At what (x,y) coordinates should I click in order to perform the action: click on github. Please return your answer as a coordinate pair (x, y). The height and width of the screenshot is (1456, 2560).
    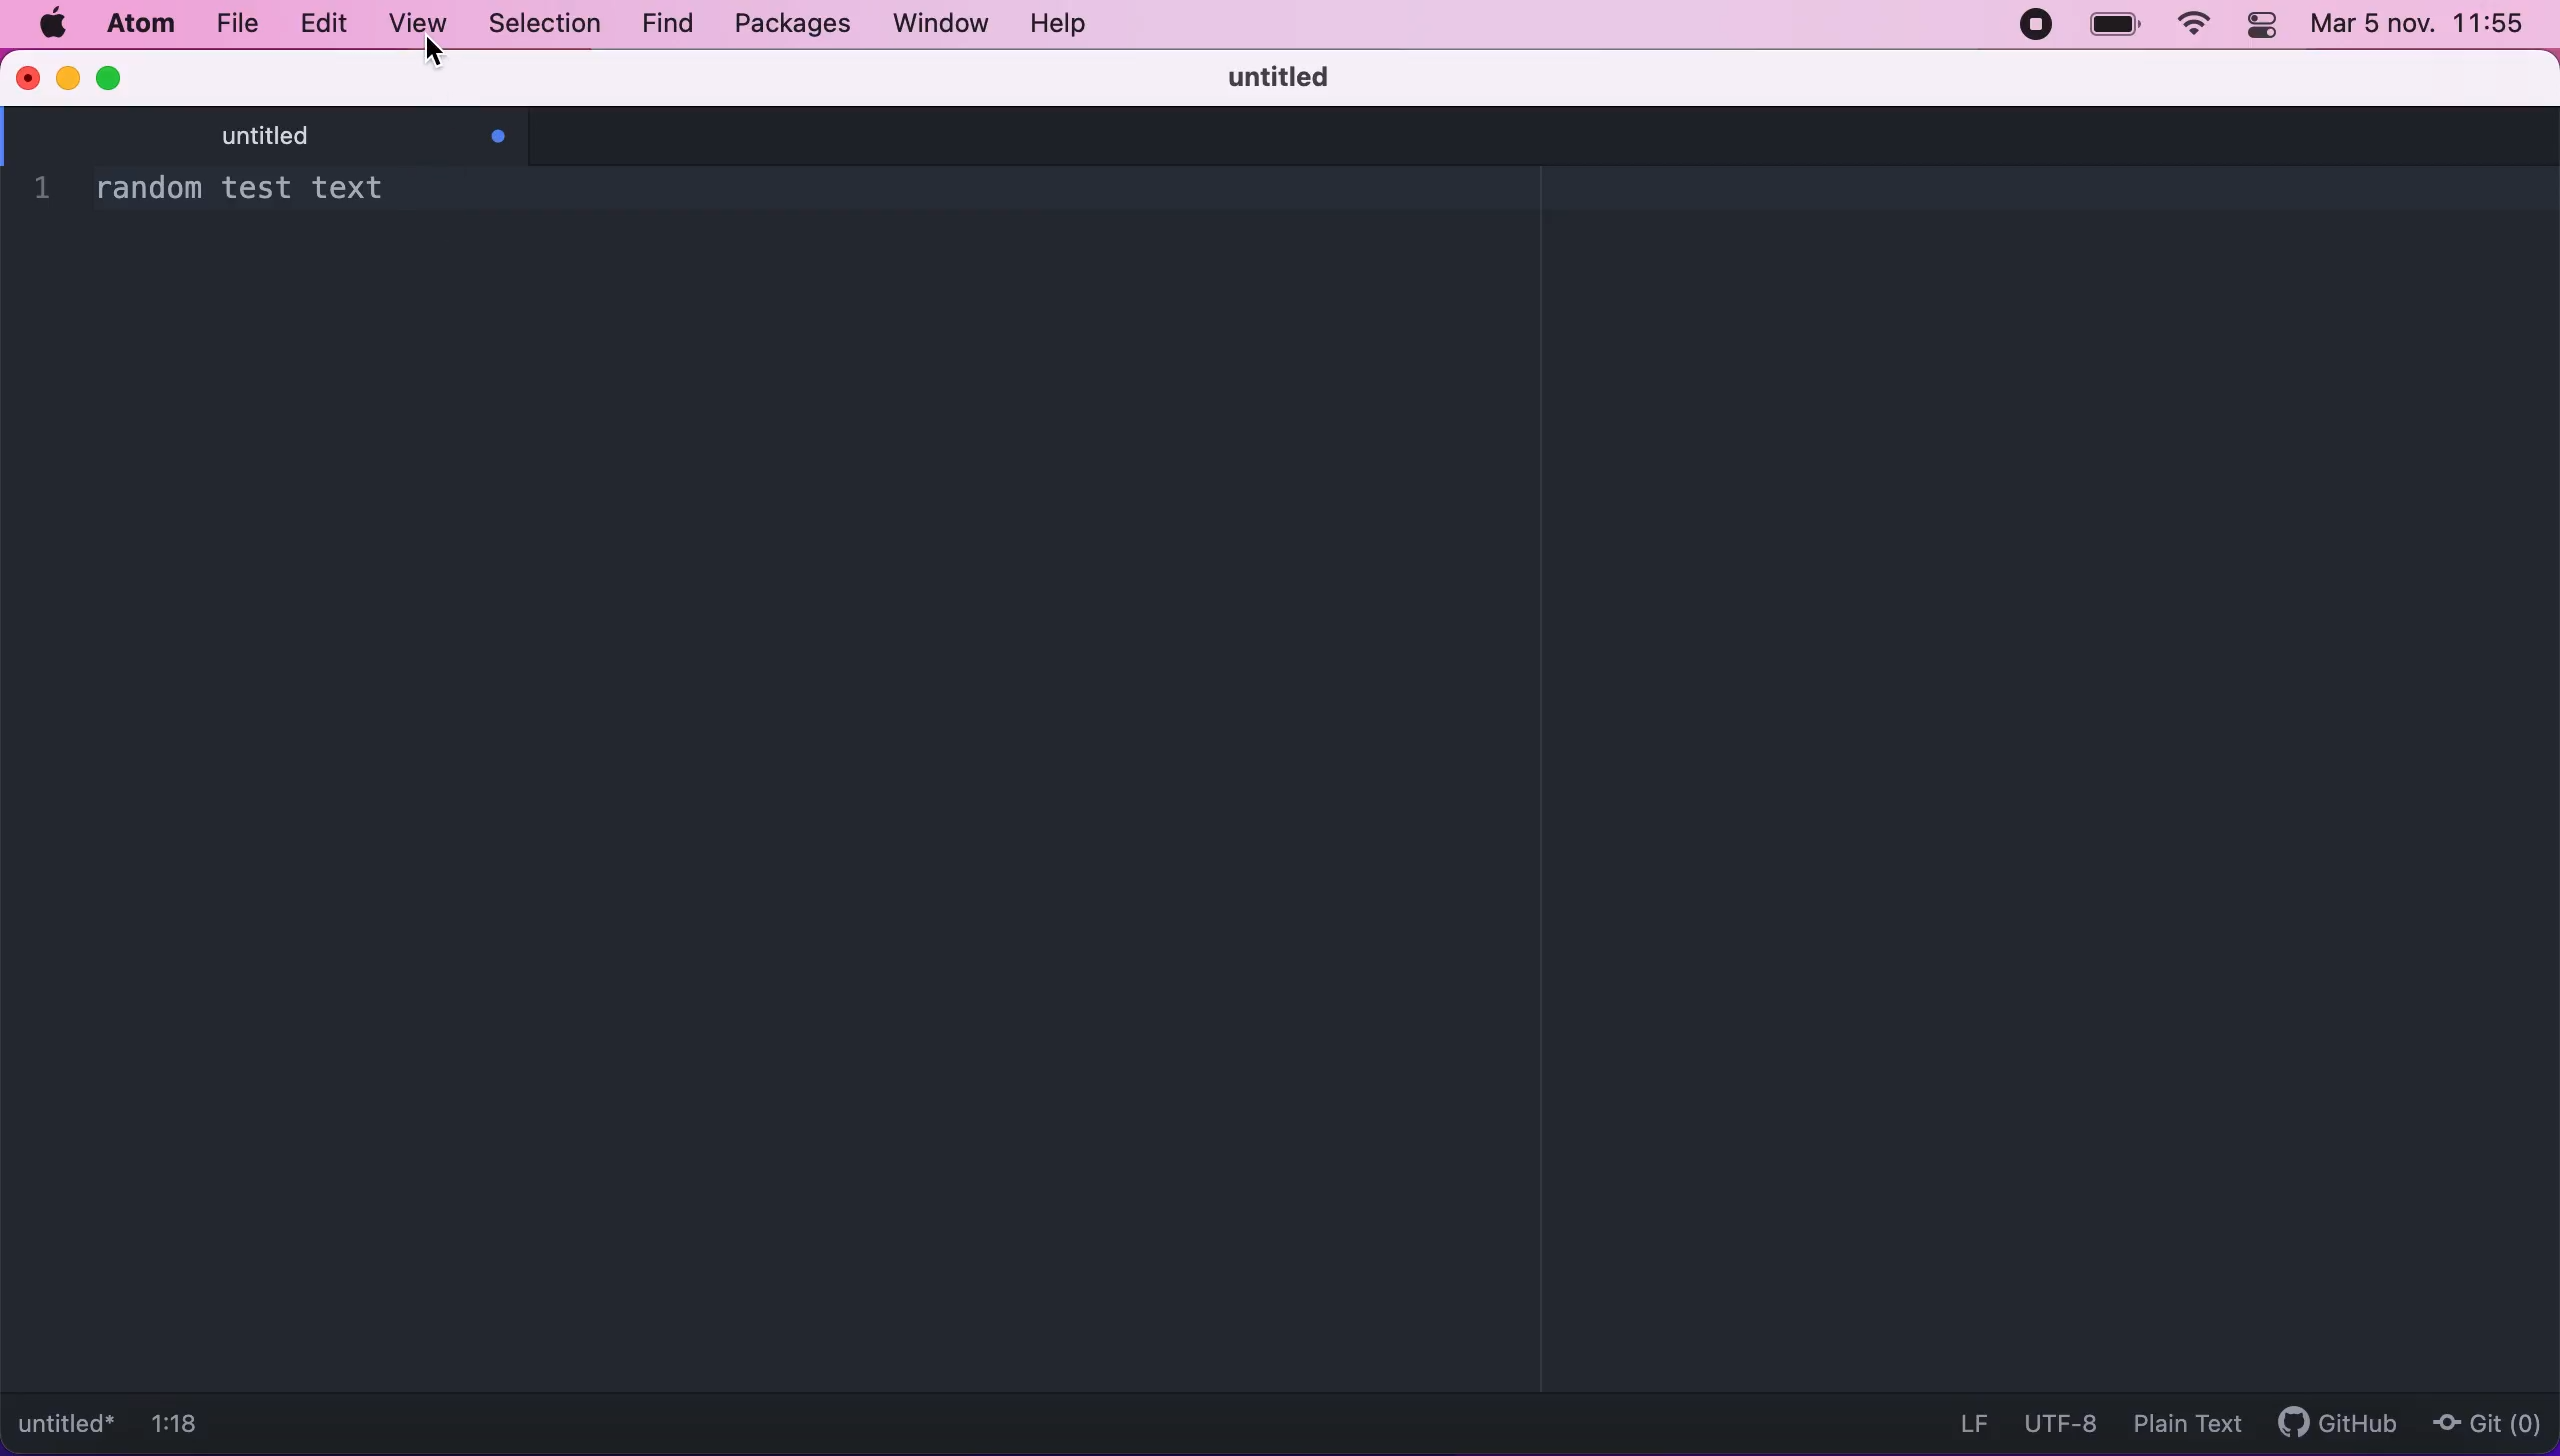
    Looking at the image, I should click on (2339, 1420).